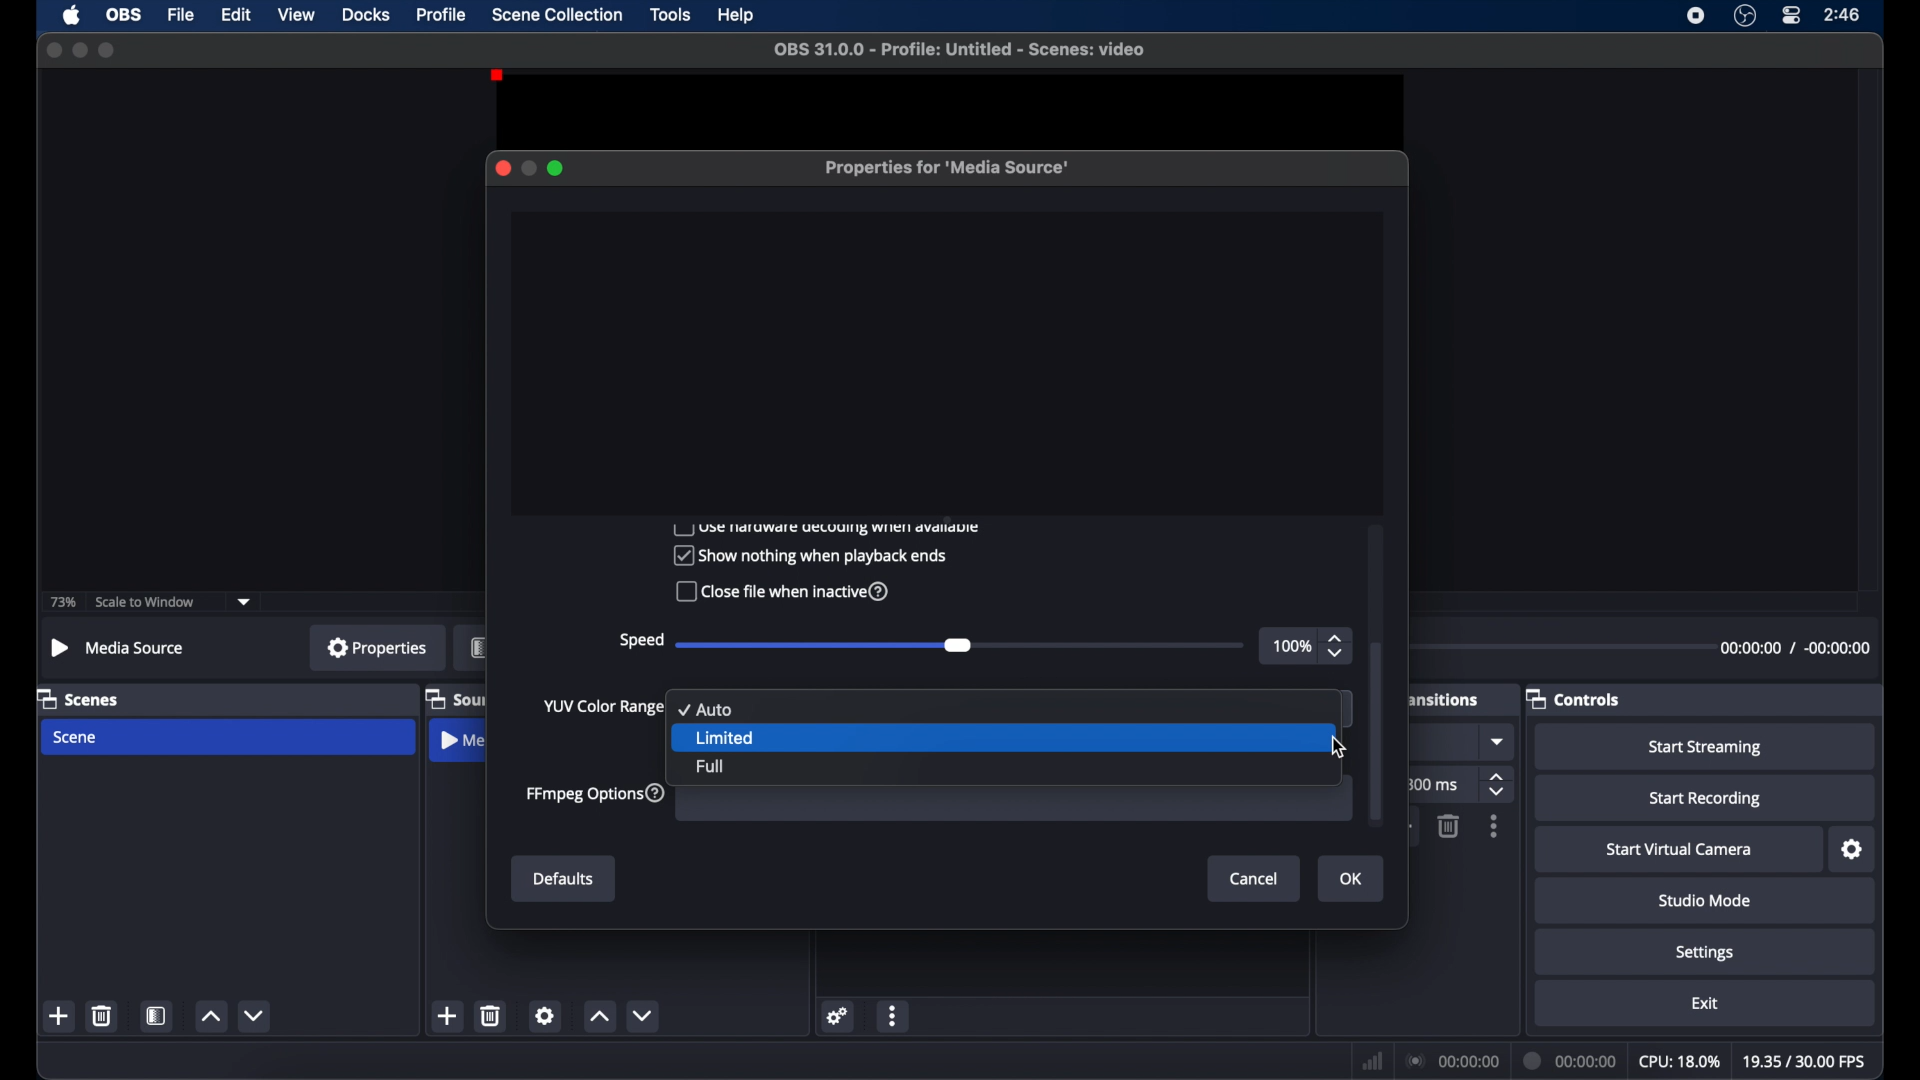 The width and height of the screenshot is (1920, 1080). What do you see at coordinates (600, 1018) in the screenshot?
I see `increment` at bounding box center [600, 1018].